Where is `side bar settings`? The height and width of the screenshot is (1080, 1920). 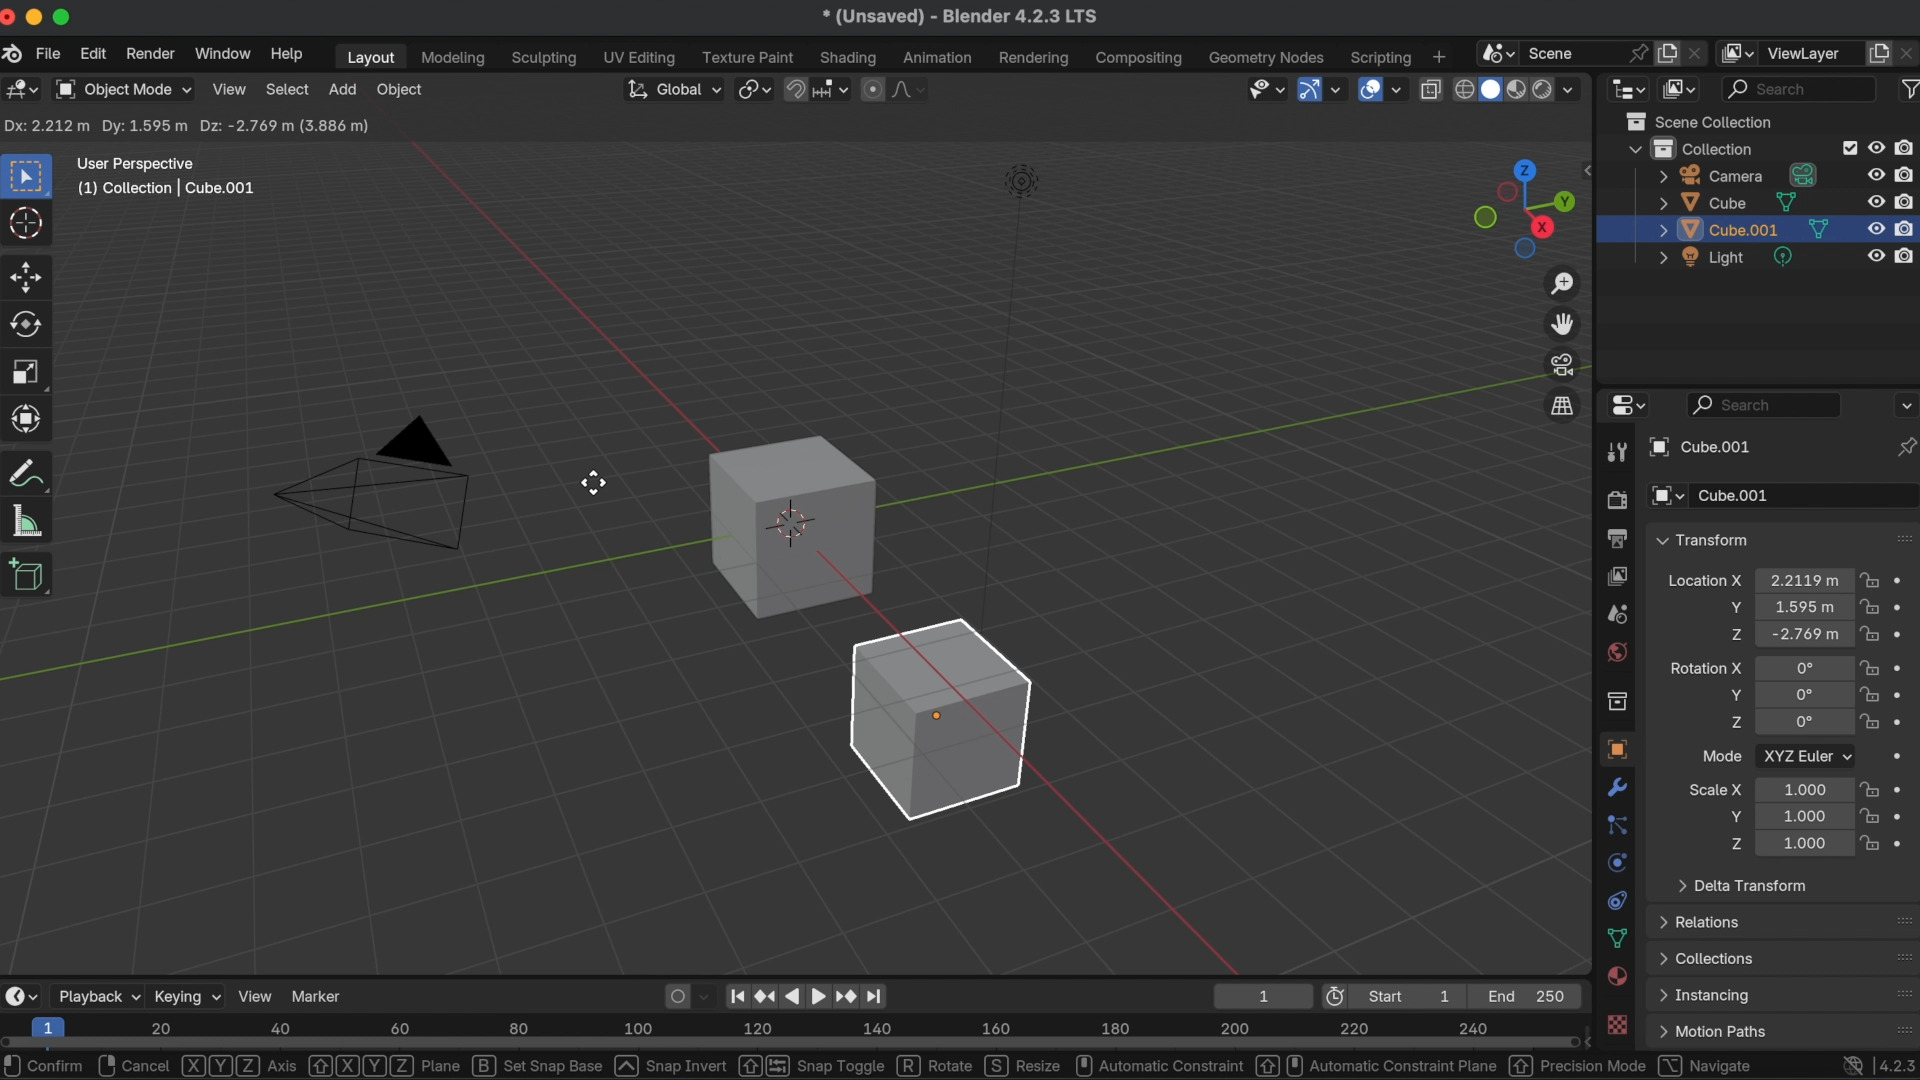 side bar settings is located at coordinates (1591, 168).